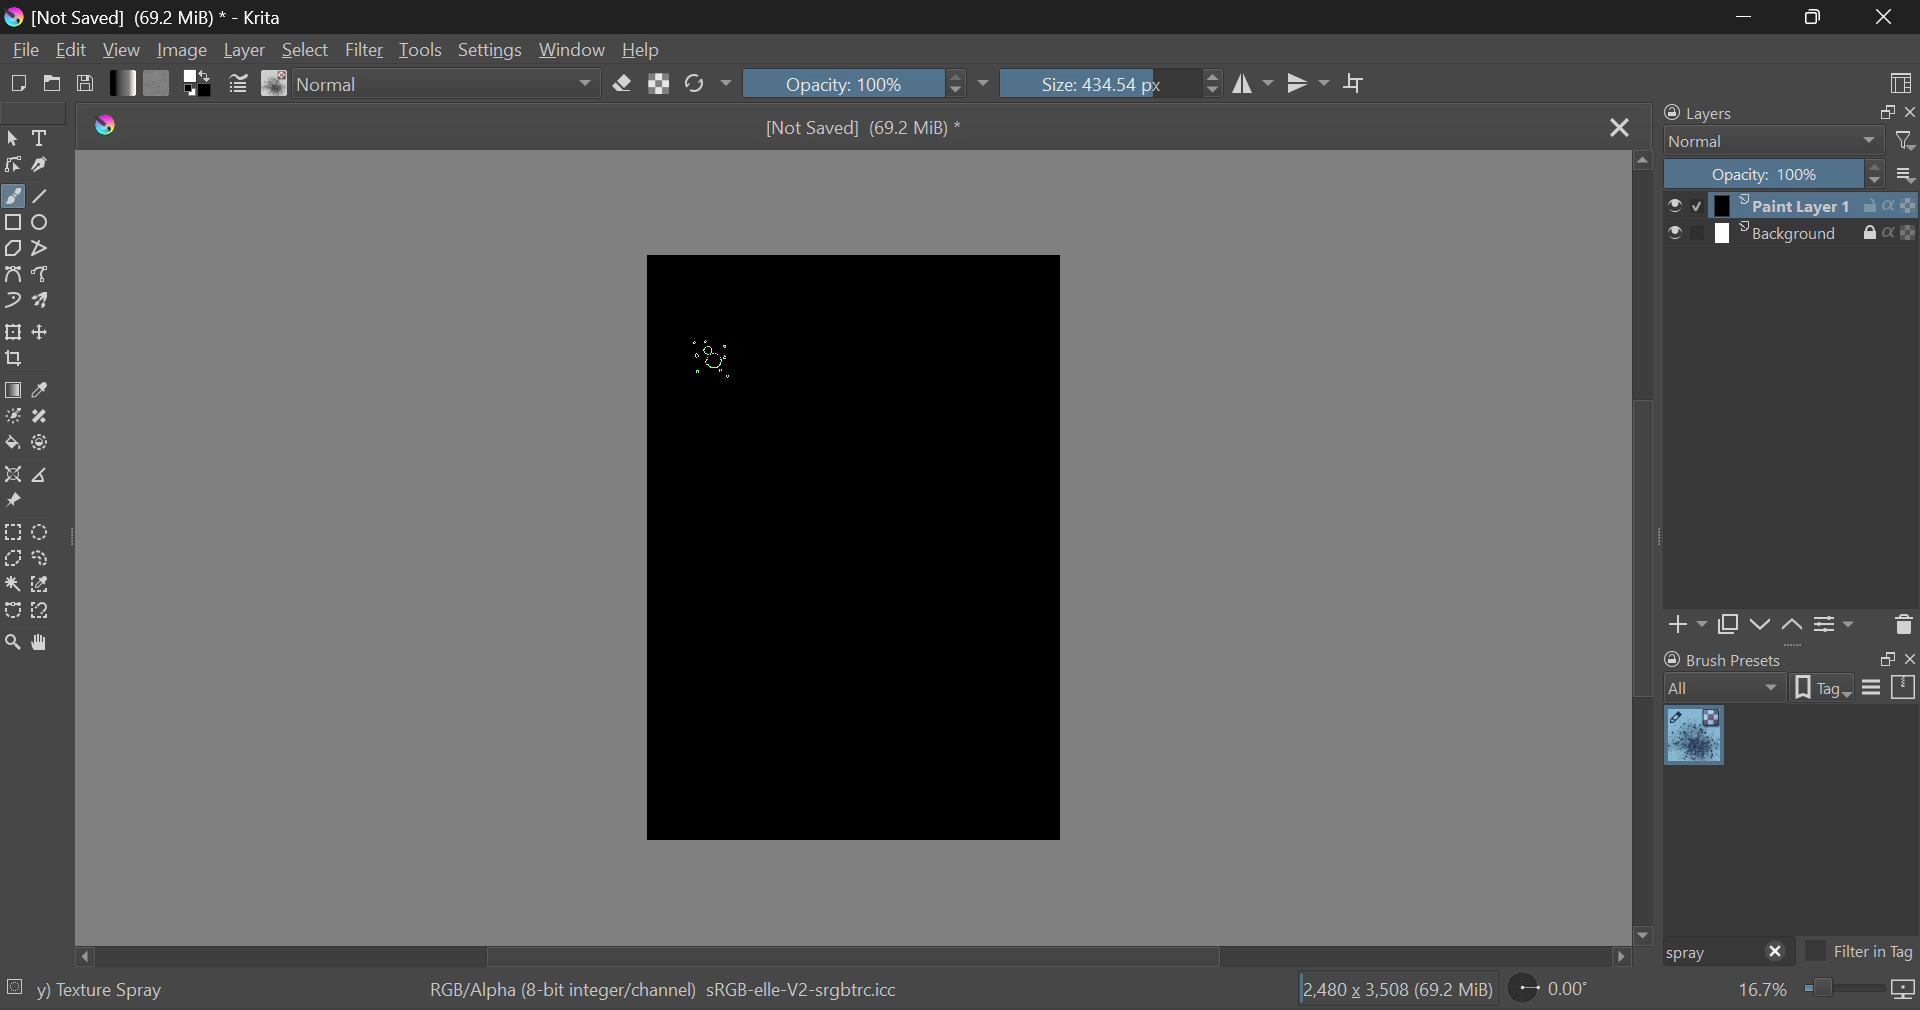  I want to click on Blending Mode, so click(449, 84).